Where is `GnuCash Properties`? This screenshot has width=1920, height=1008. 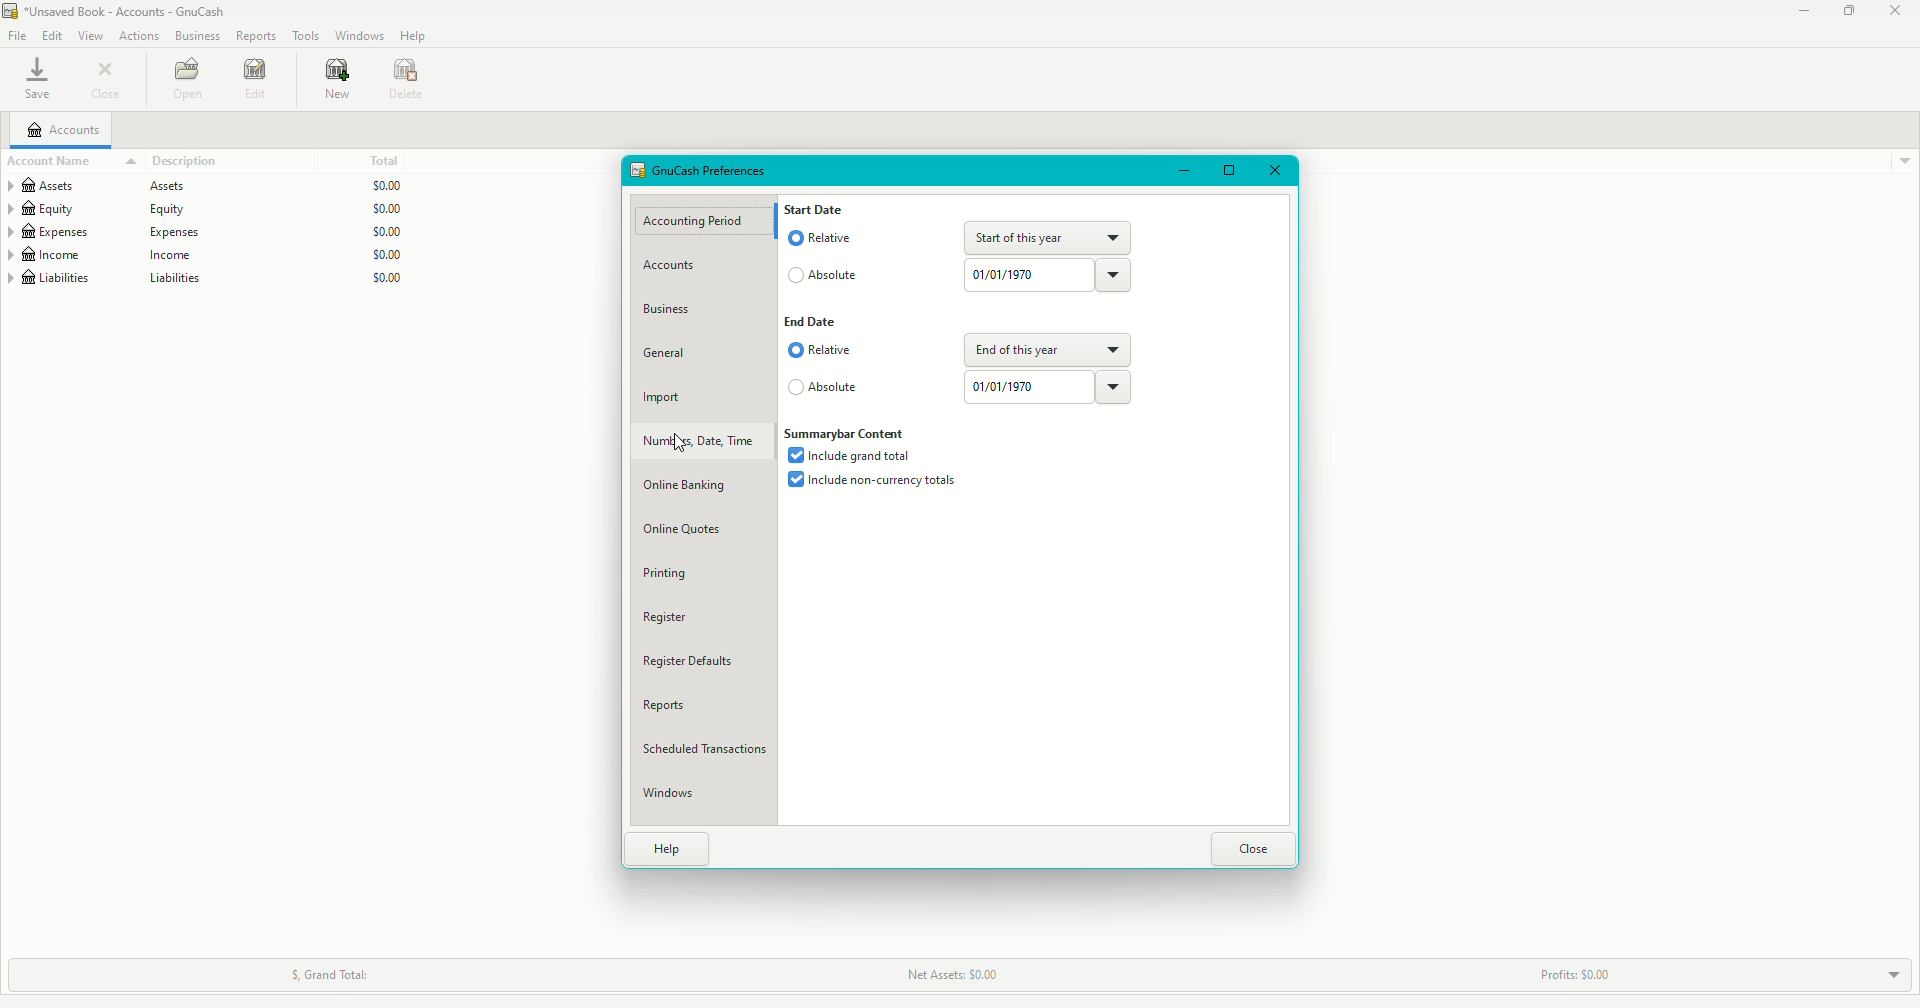 GnuCash Properties is located at coordinates (710, 172).